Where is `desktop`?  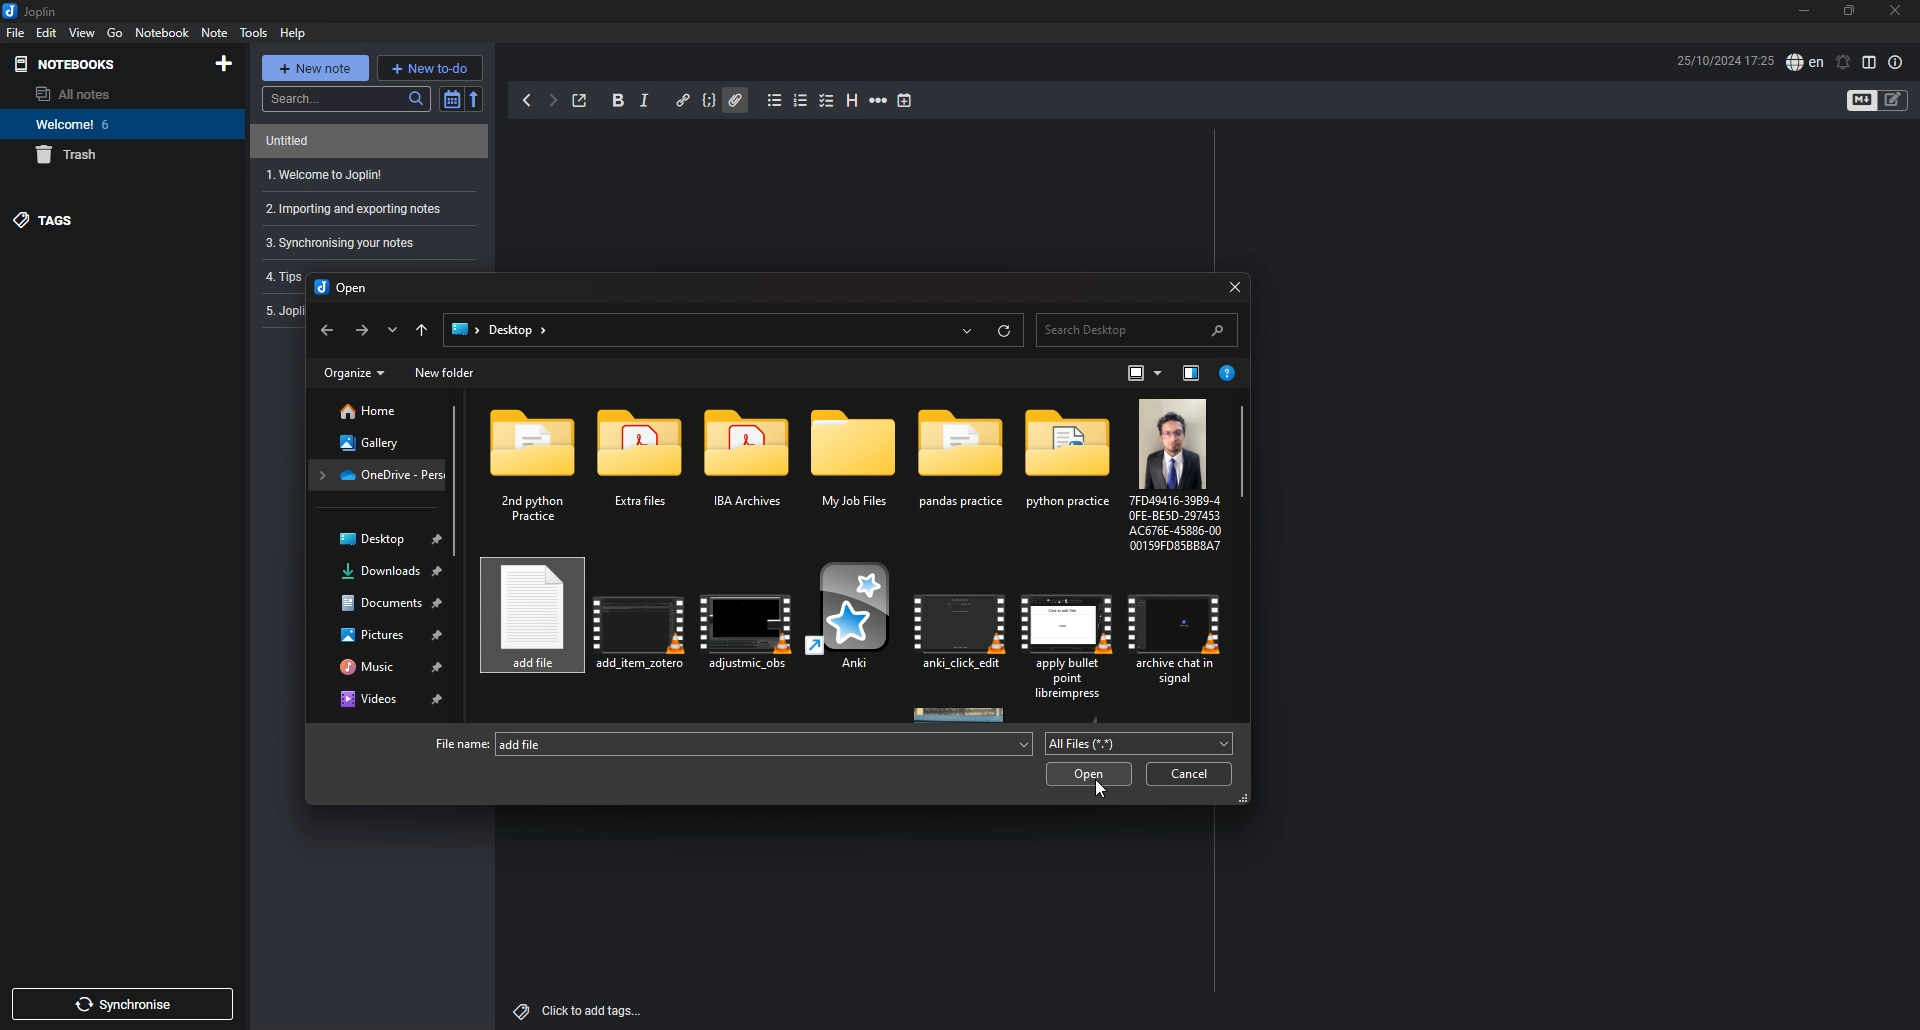 desktop is located at coordinates (380, 540).